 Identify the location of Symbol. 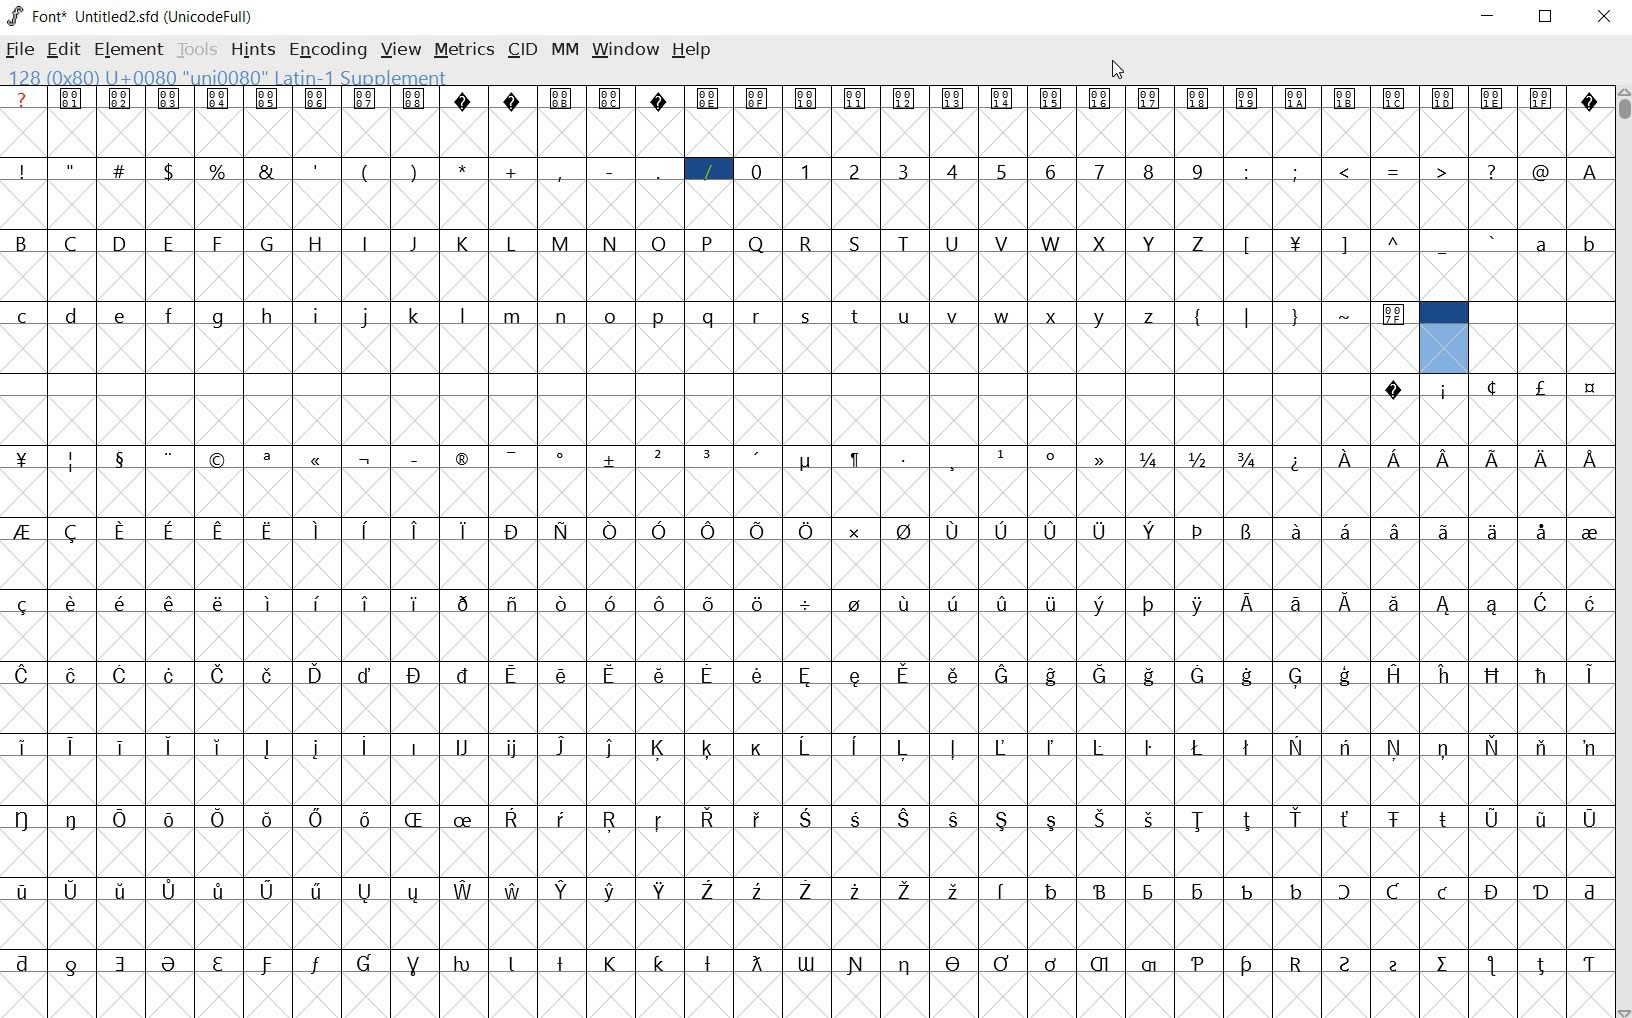
(660, 673).